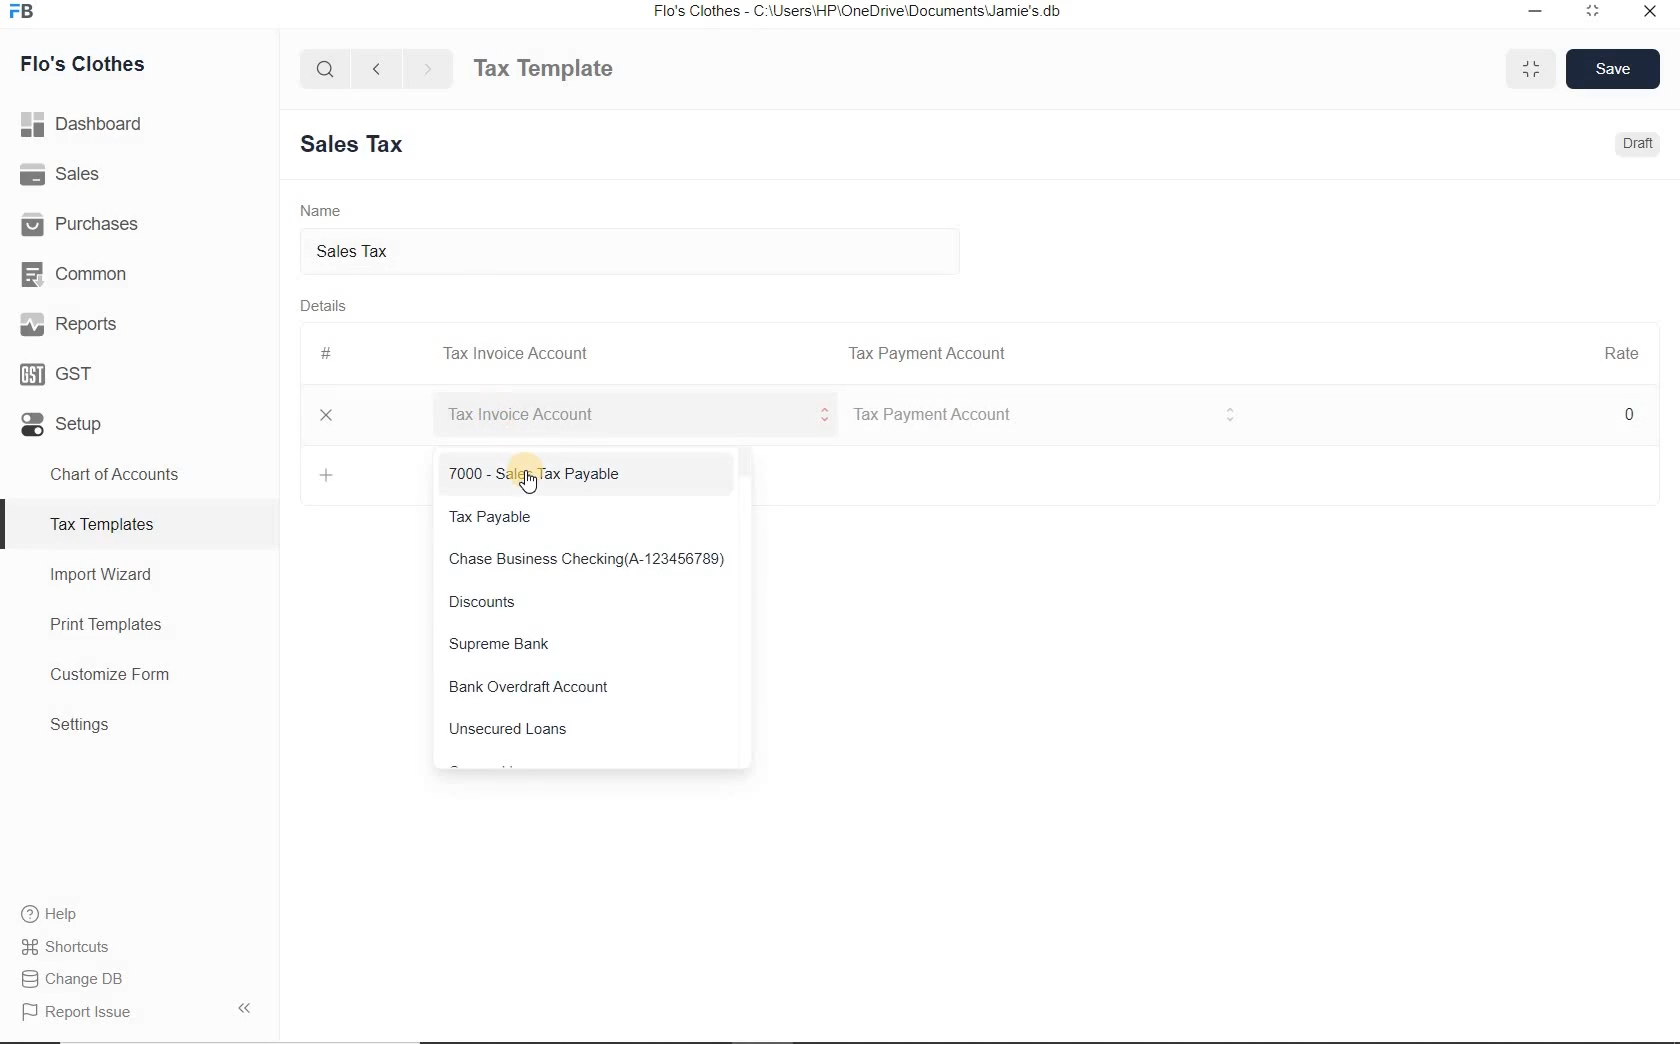  I want to click on Dashboard, so click(140, 124).